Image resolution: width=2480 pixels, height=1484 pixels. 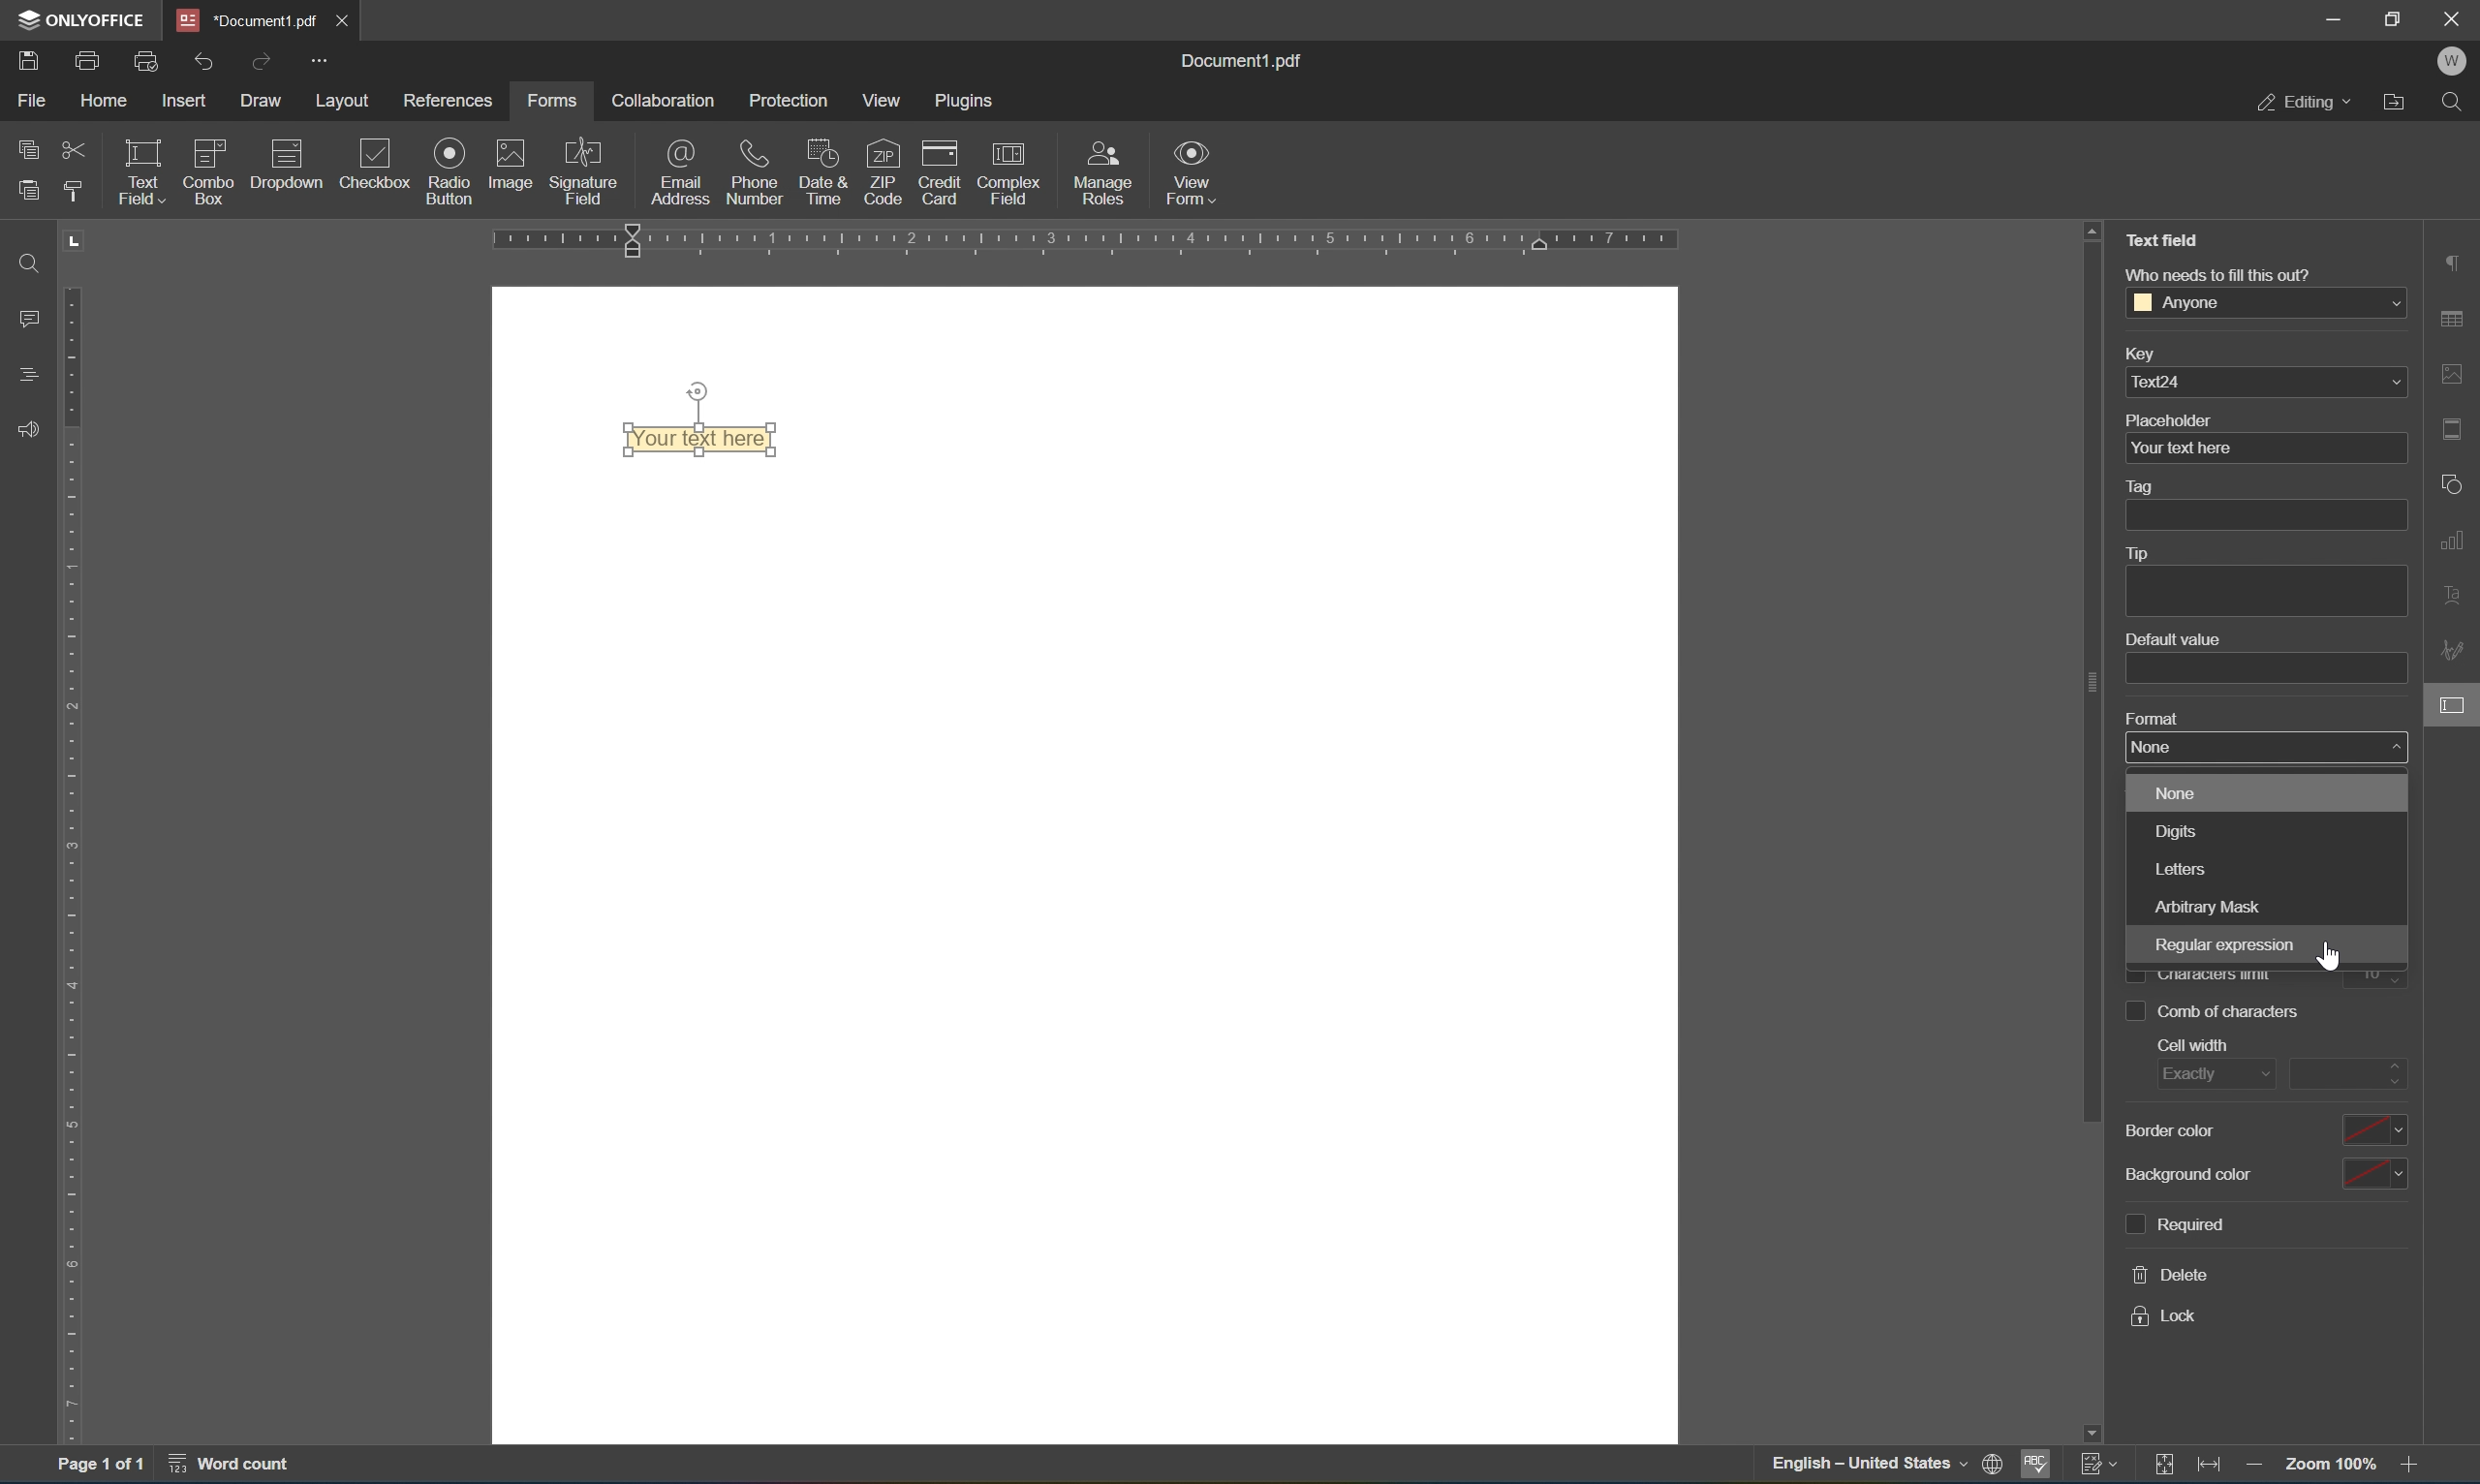 What do you see at coordinates (2169, 238) in the screenshot?
I see `text field` at bounding box center [2169, 238].